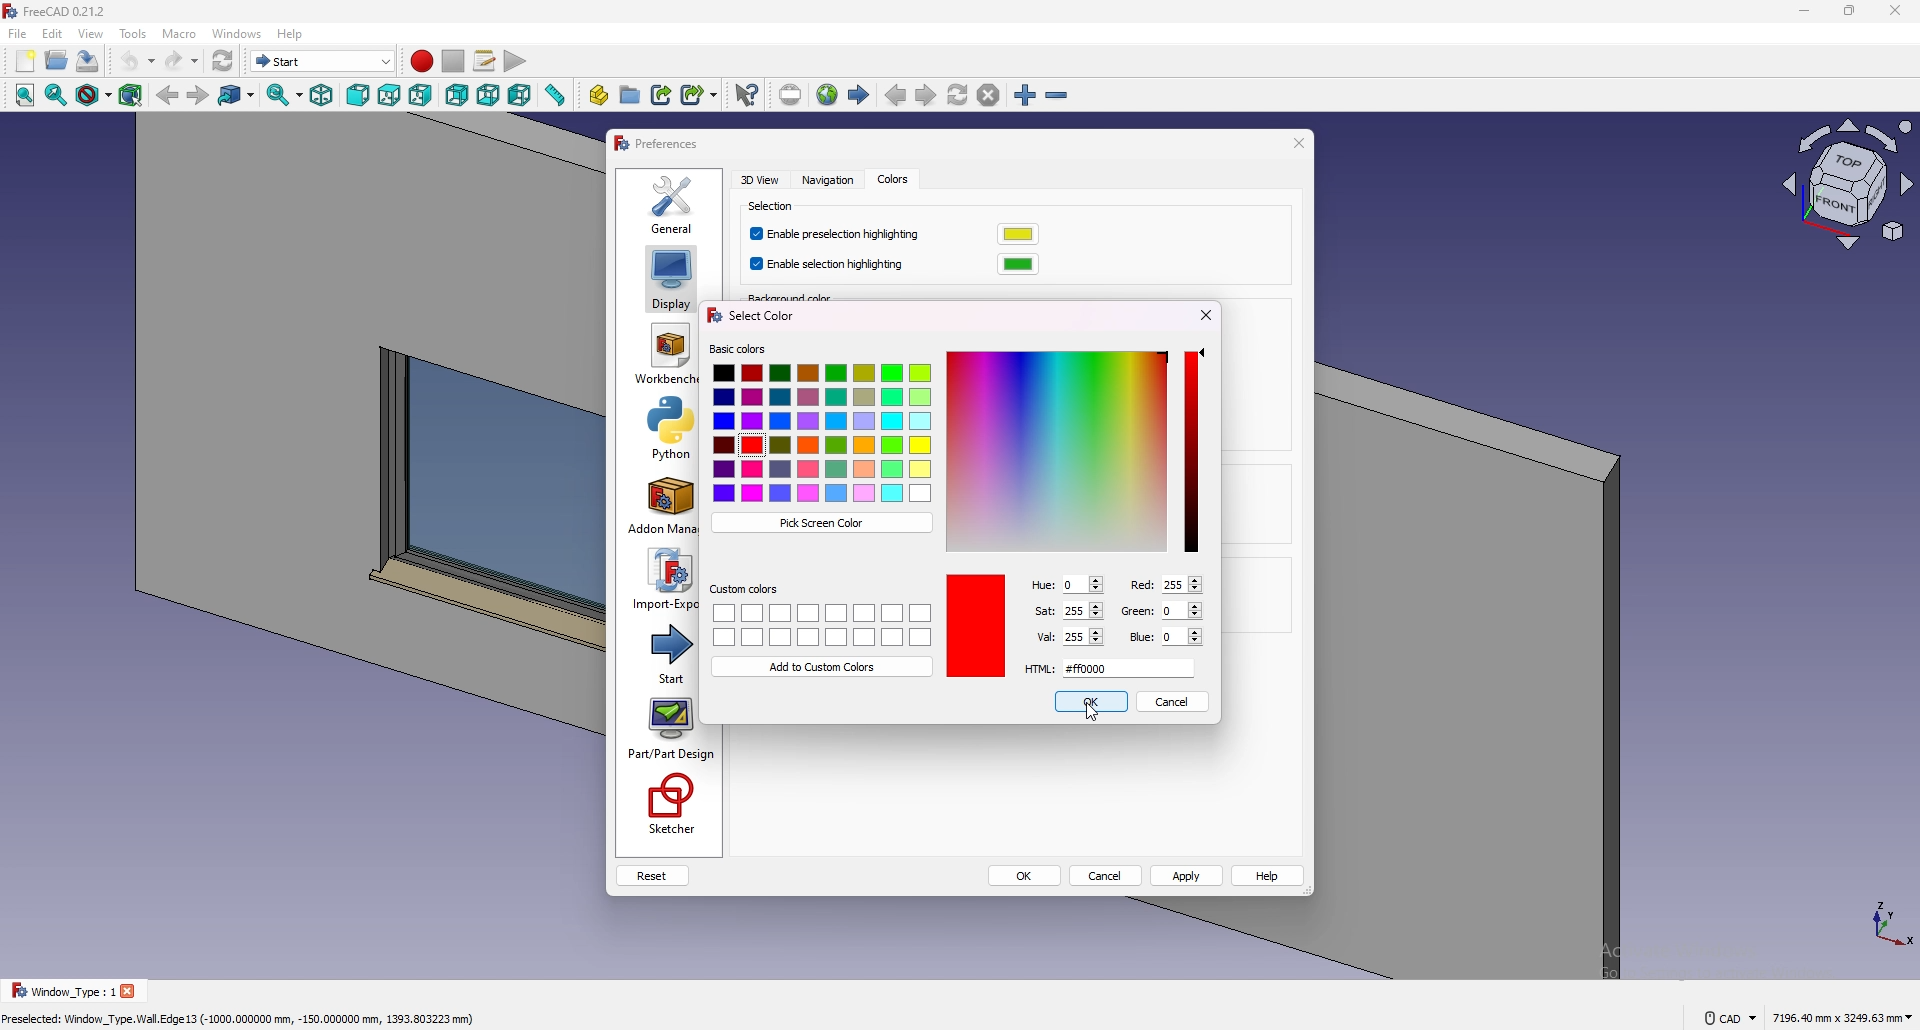  I want to click on top, so click(389, 96).